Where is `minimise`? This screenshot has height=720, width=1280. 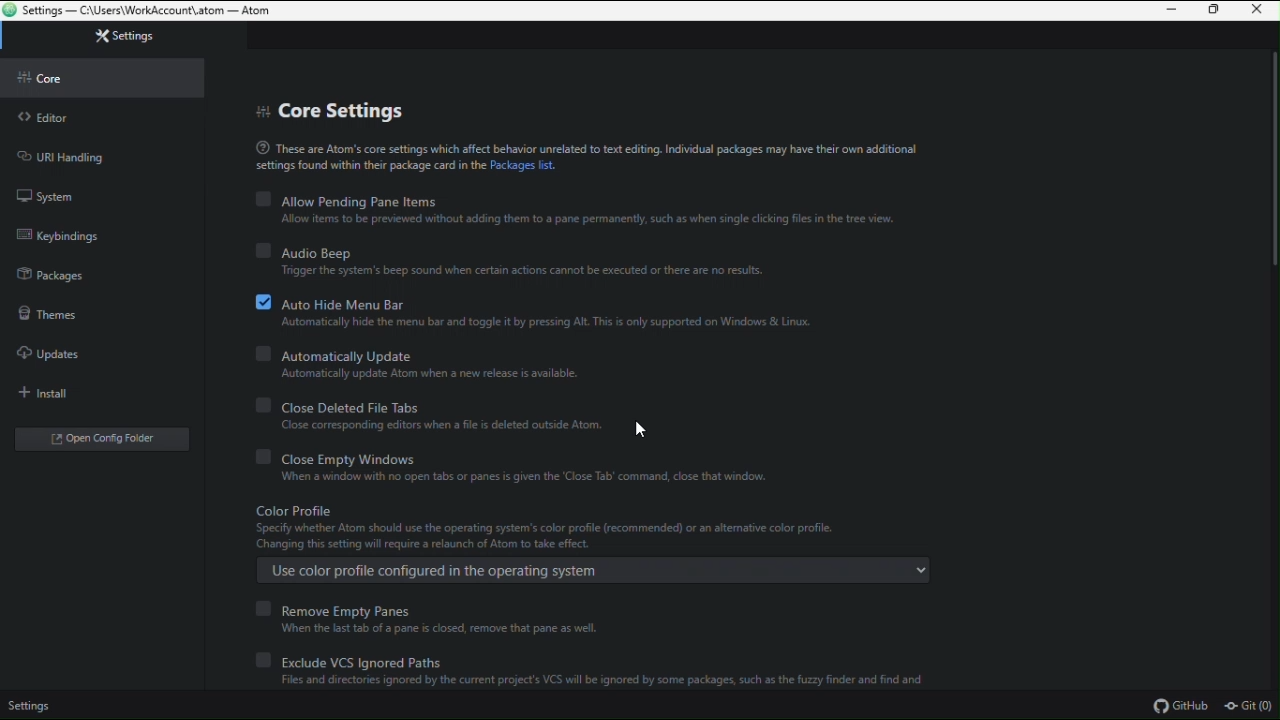 minimise is located at coordinates (1171, 12).